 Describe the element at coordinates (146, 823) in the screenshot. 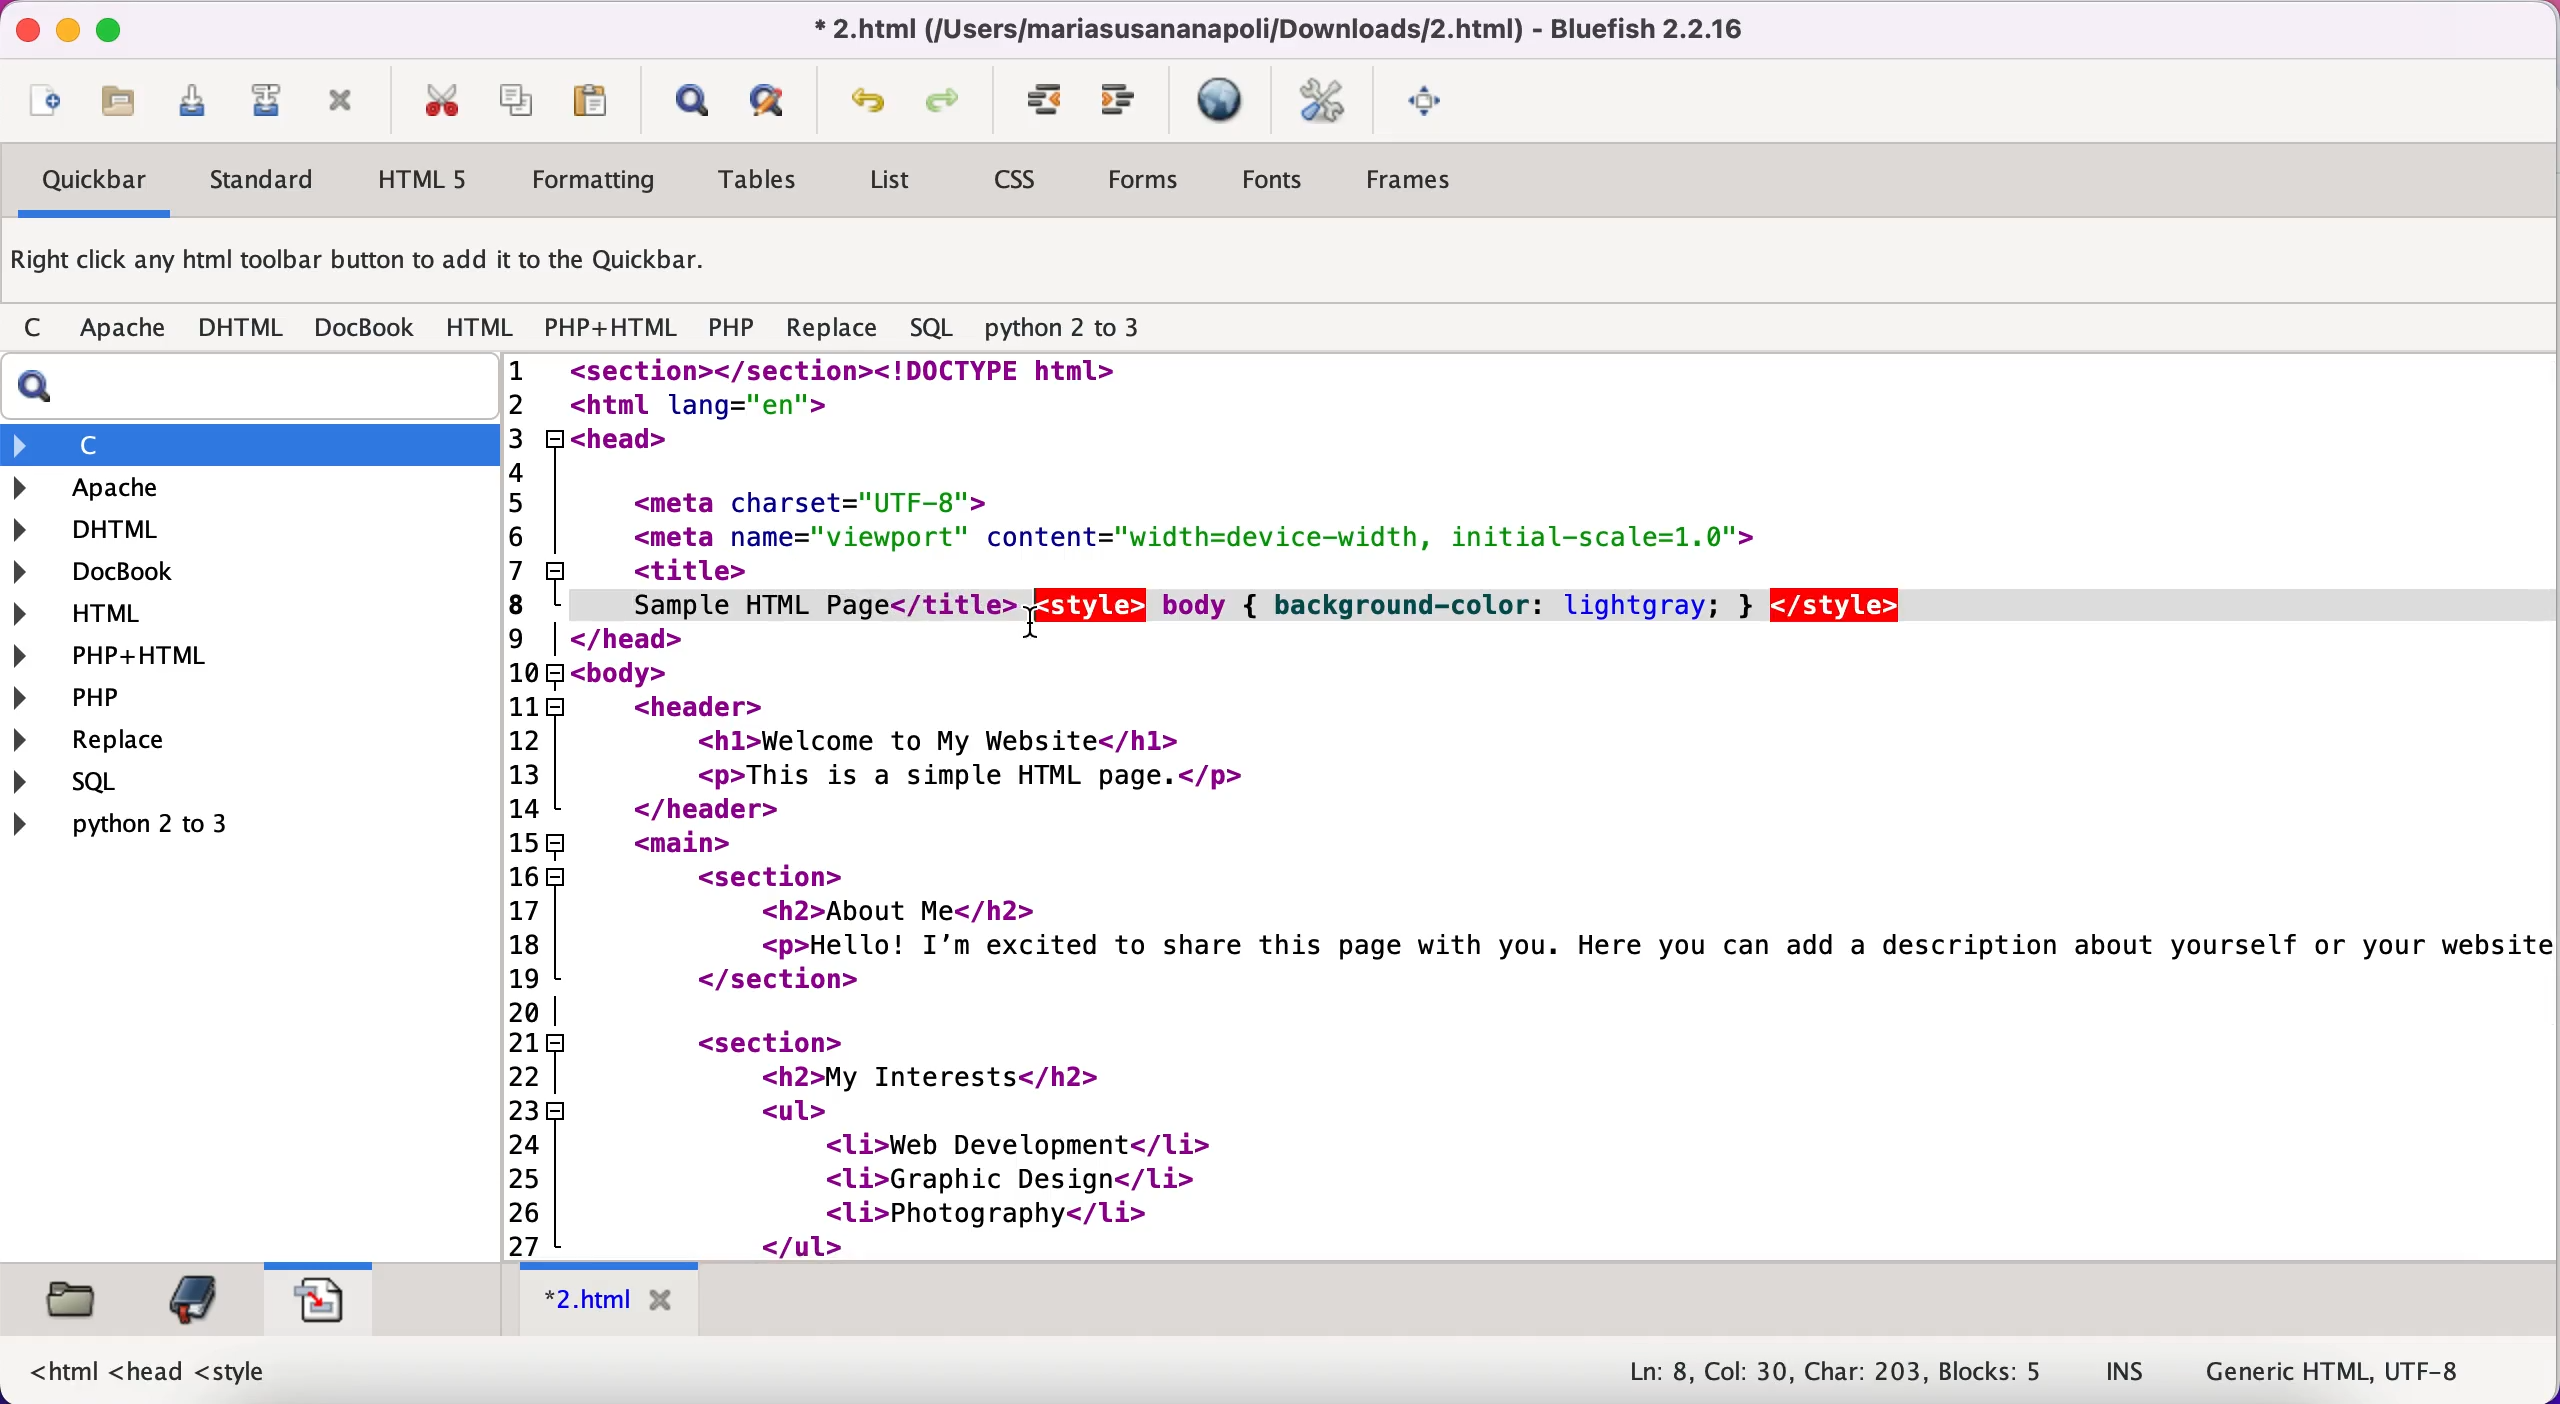

I see `python 2 to 3` at that location.